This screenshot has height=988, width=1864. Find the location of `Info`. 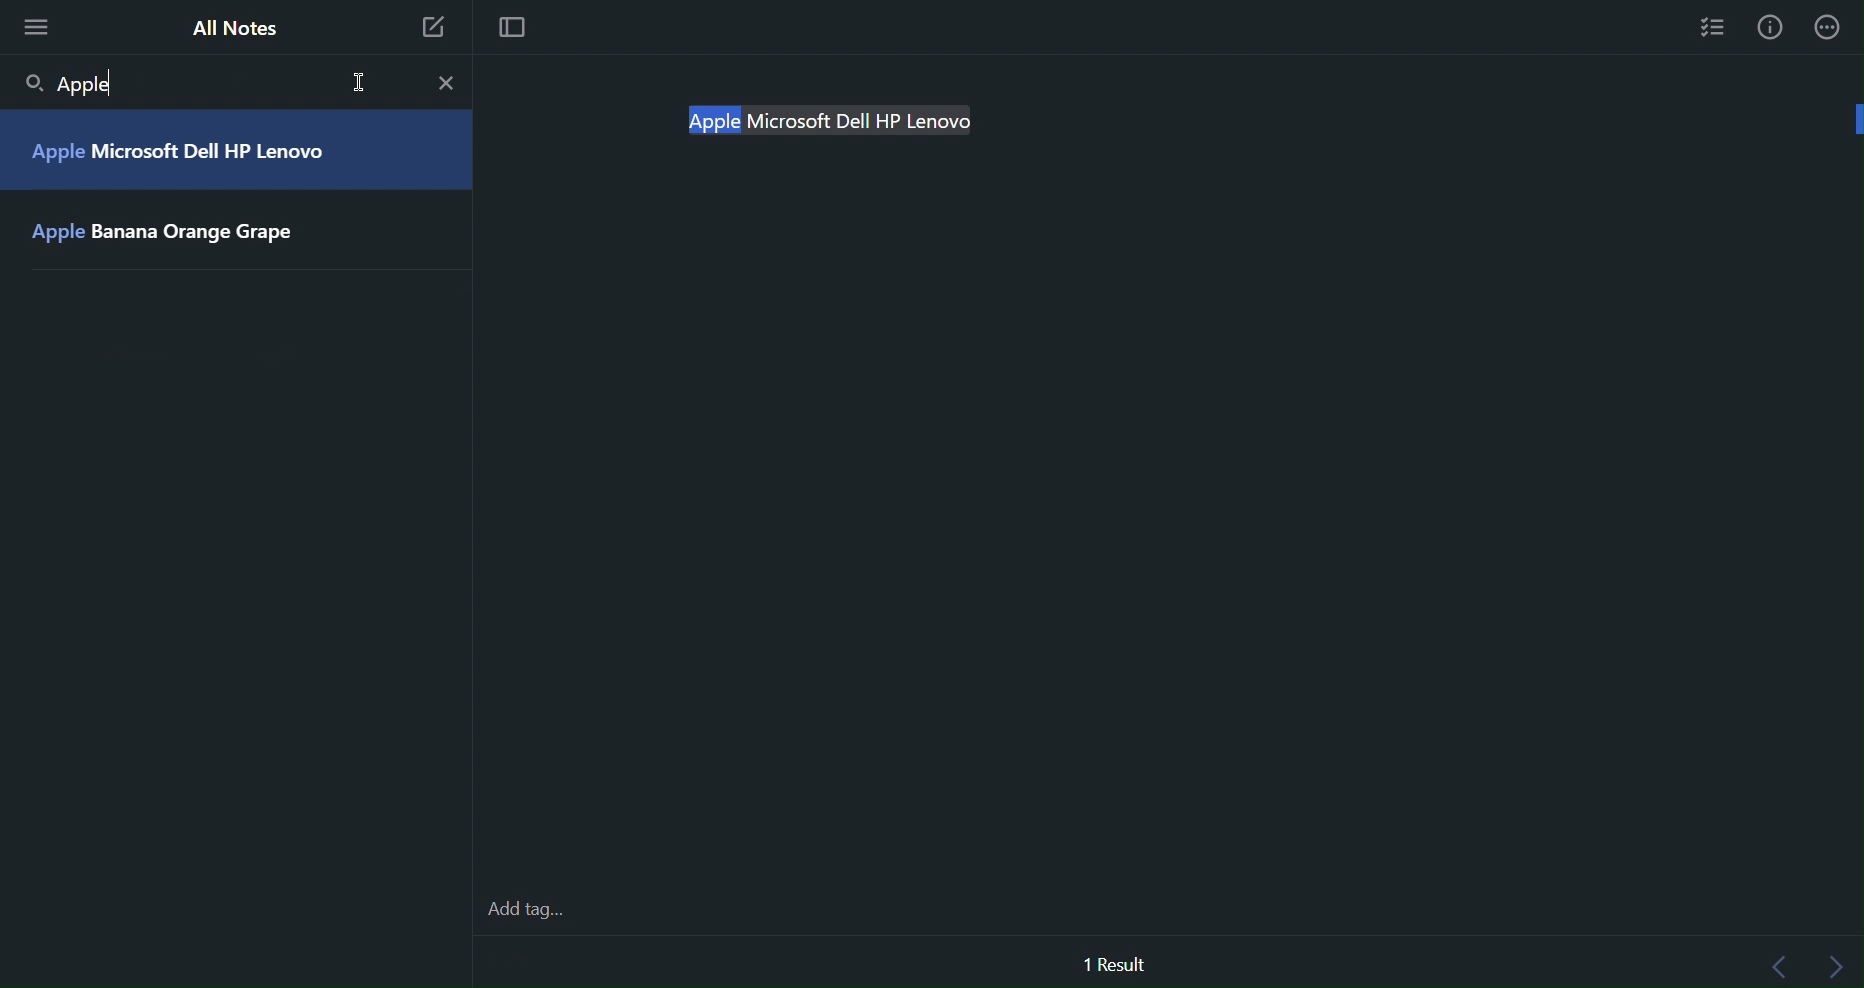

Info is located at coordinates (1777, 28).